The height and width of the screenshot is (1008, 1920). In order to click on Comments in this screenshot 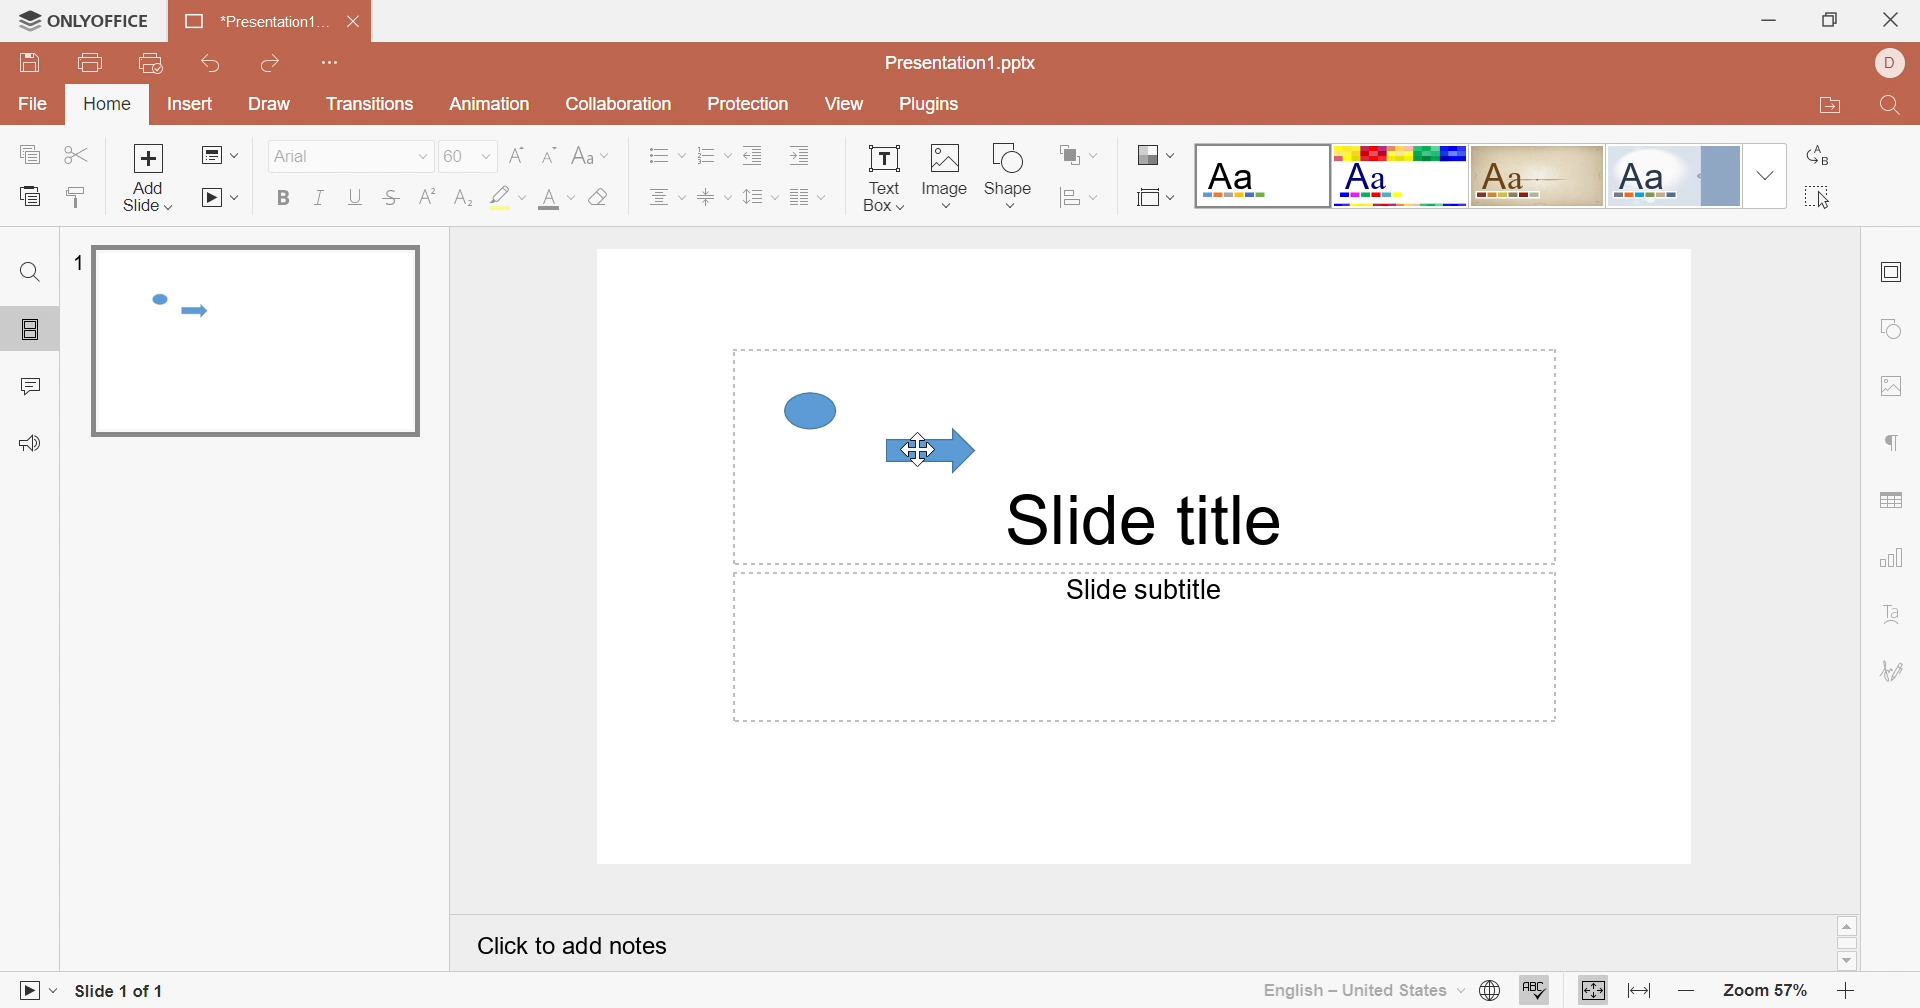, I will do `click(34, 387)`.